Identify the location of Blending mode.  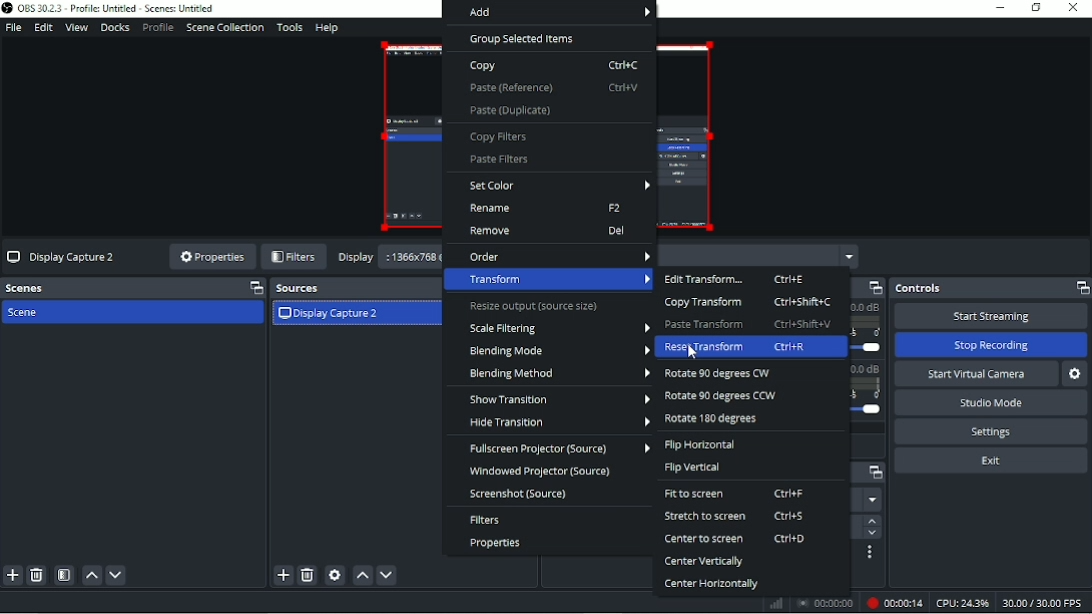
(559, 351).